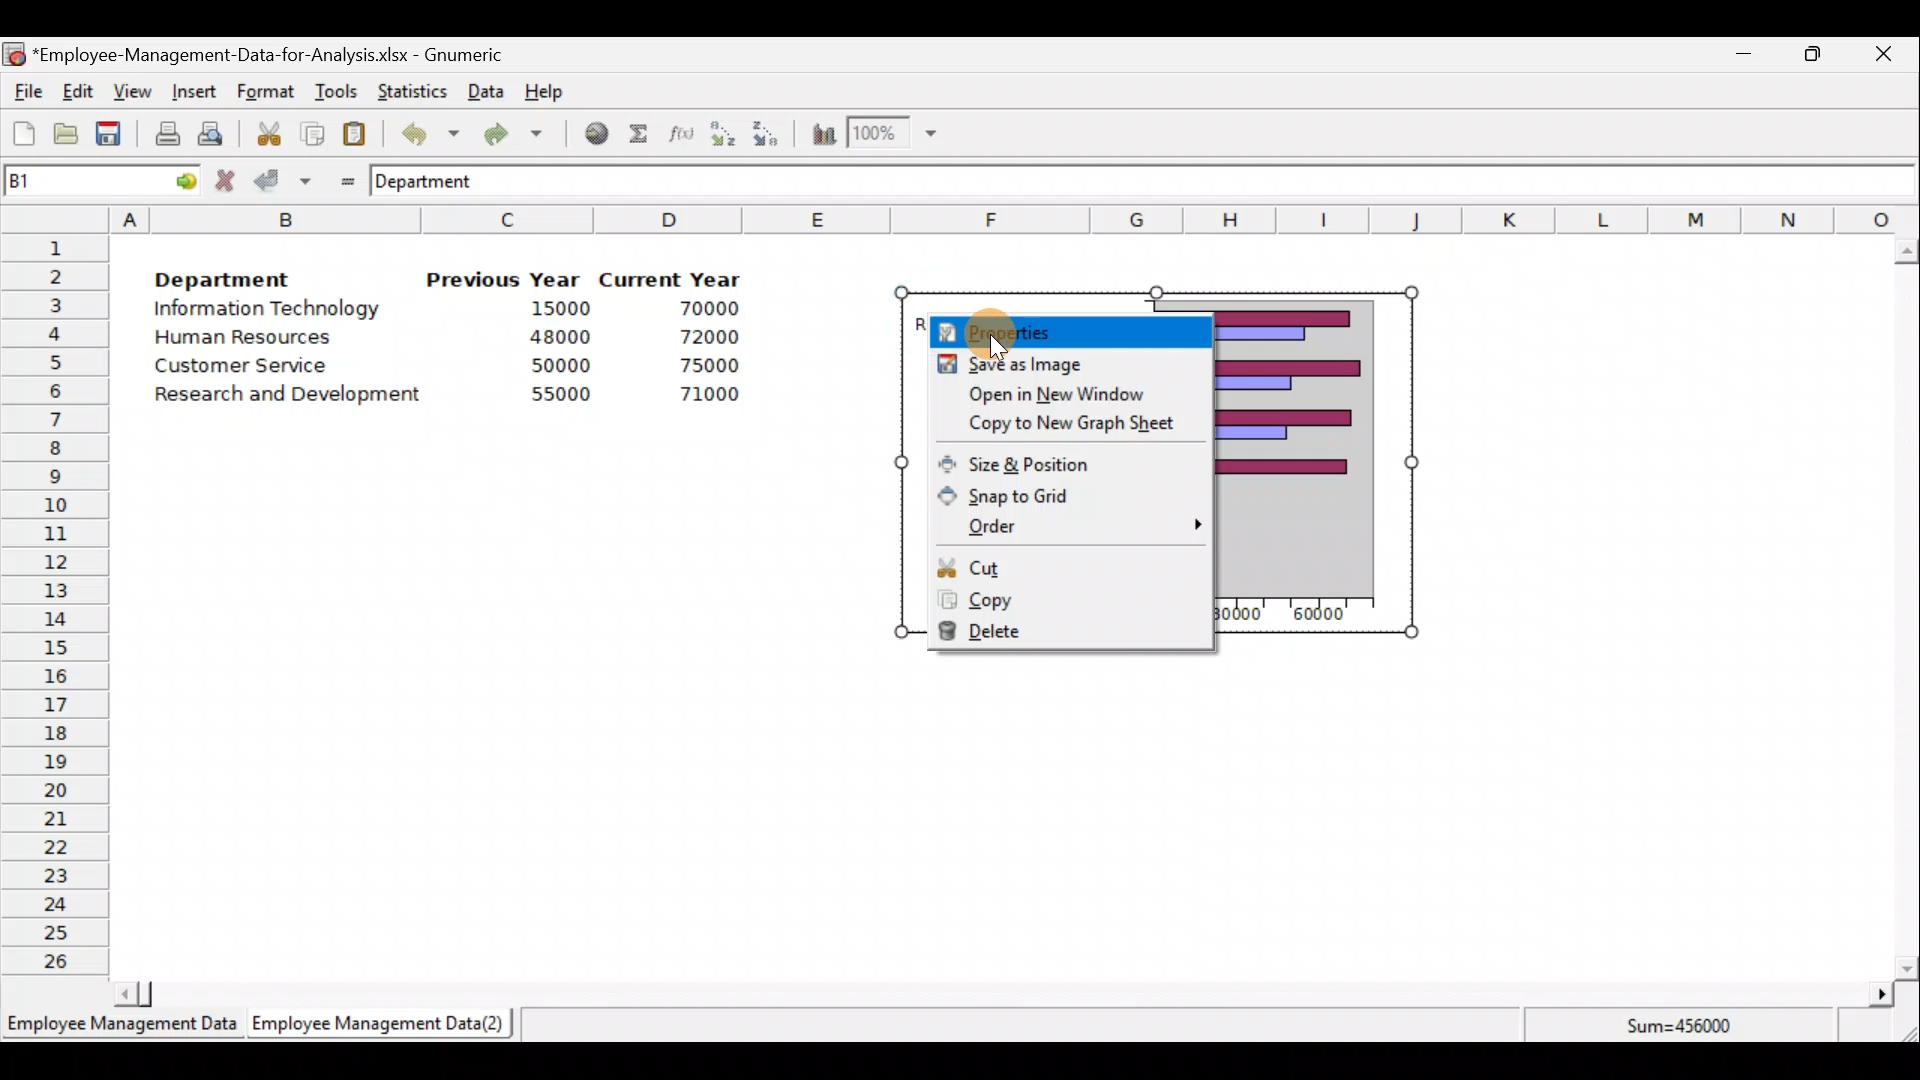 The height and width of the screenshot is (1080, 1920). Describe the element at coordinates (697, 366) in the screenshot. I see `75000` at that location.